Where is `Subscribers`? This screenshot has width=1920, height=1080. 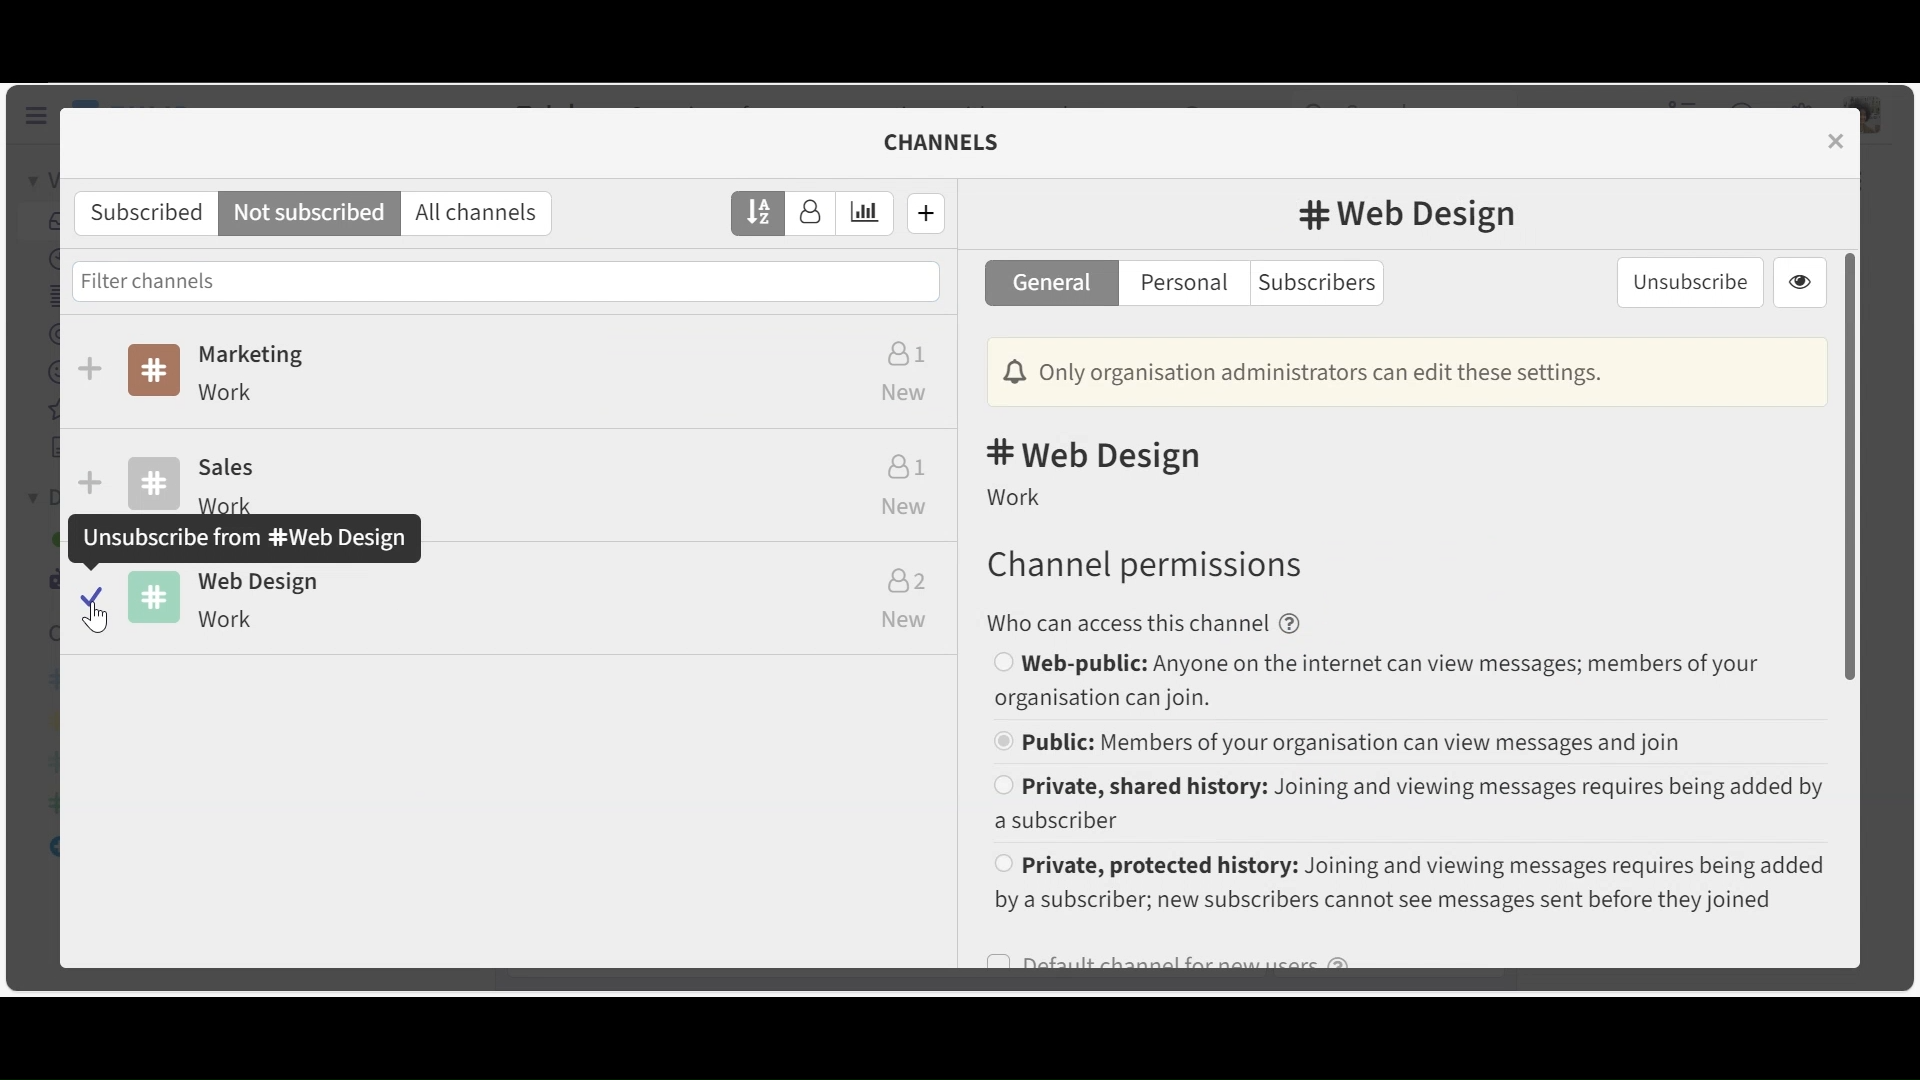 Subscribers is located at coordinates (1315, 285).